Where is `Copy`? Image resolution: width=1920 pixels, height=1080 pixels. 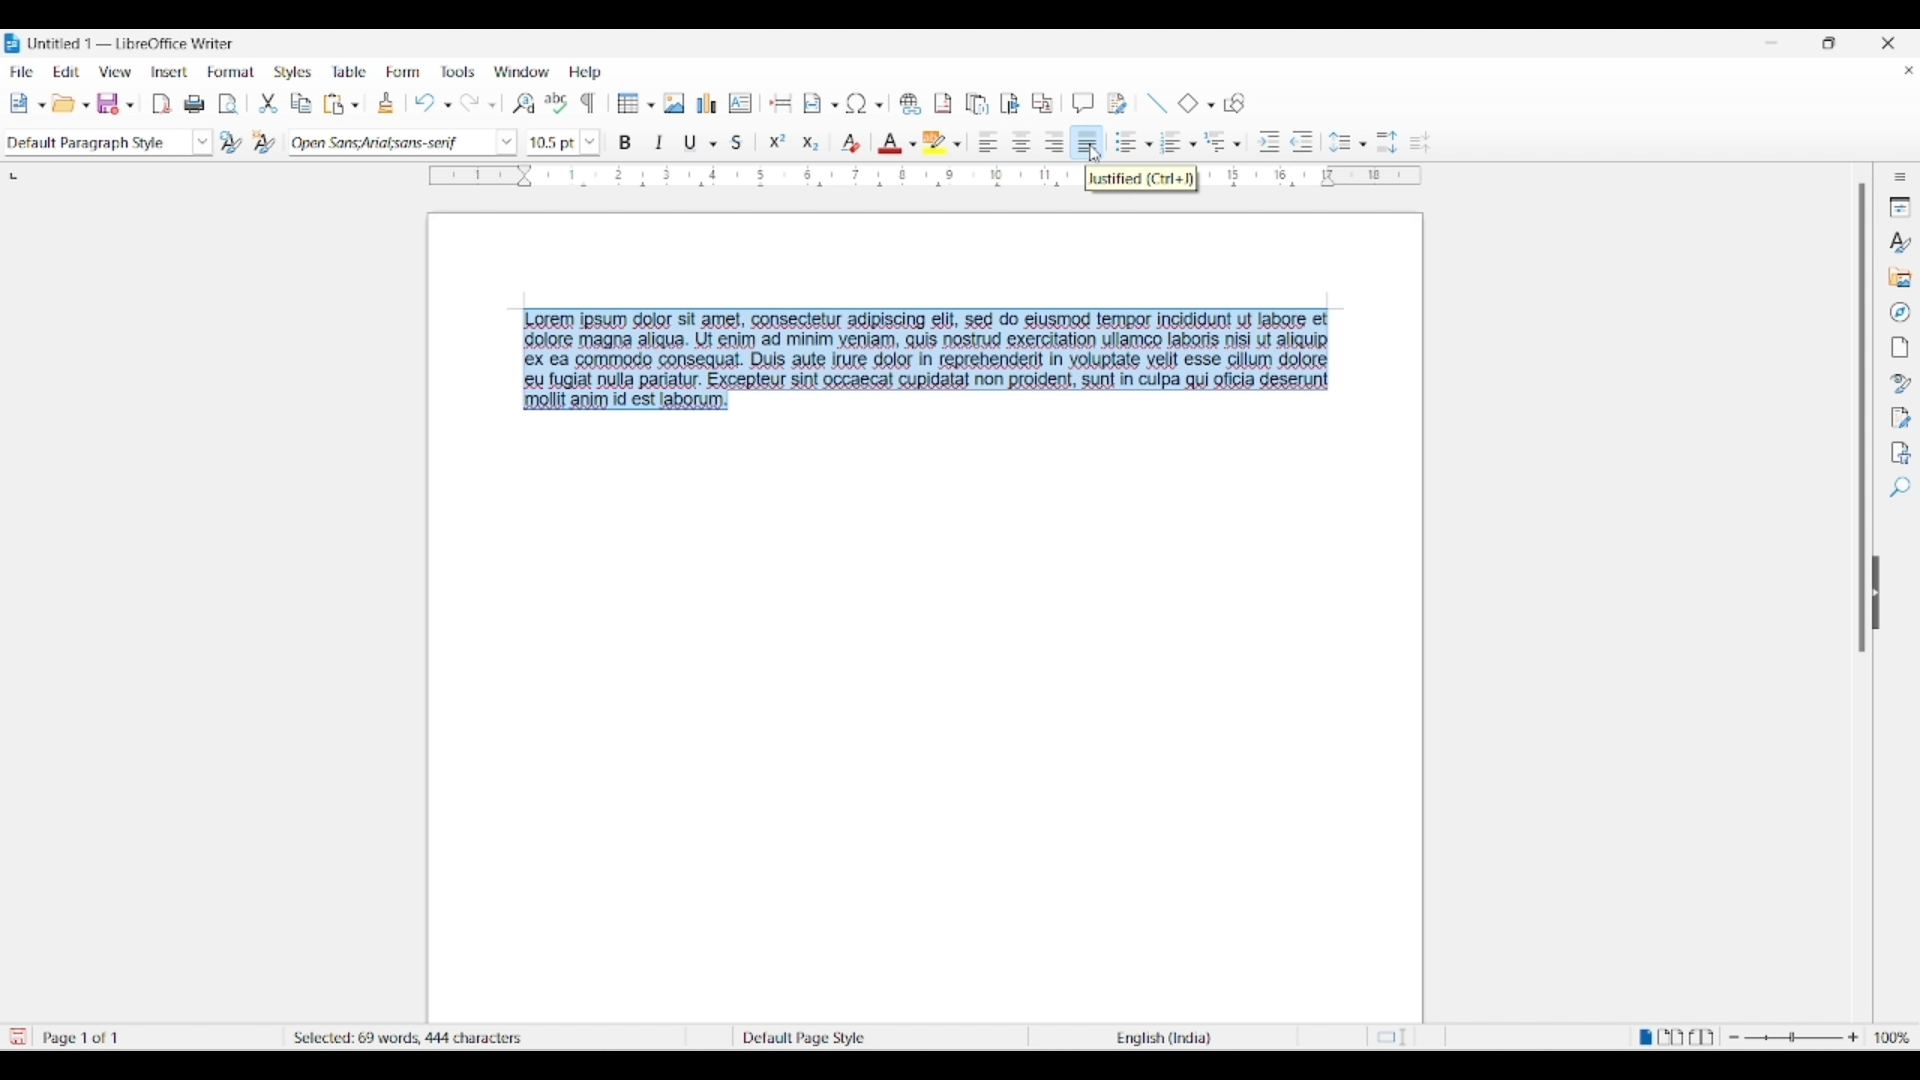 Copy is located at coordinates (301, 103).